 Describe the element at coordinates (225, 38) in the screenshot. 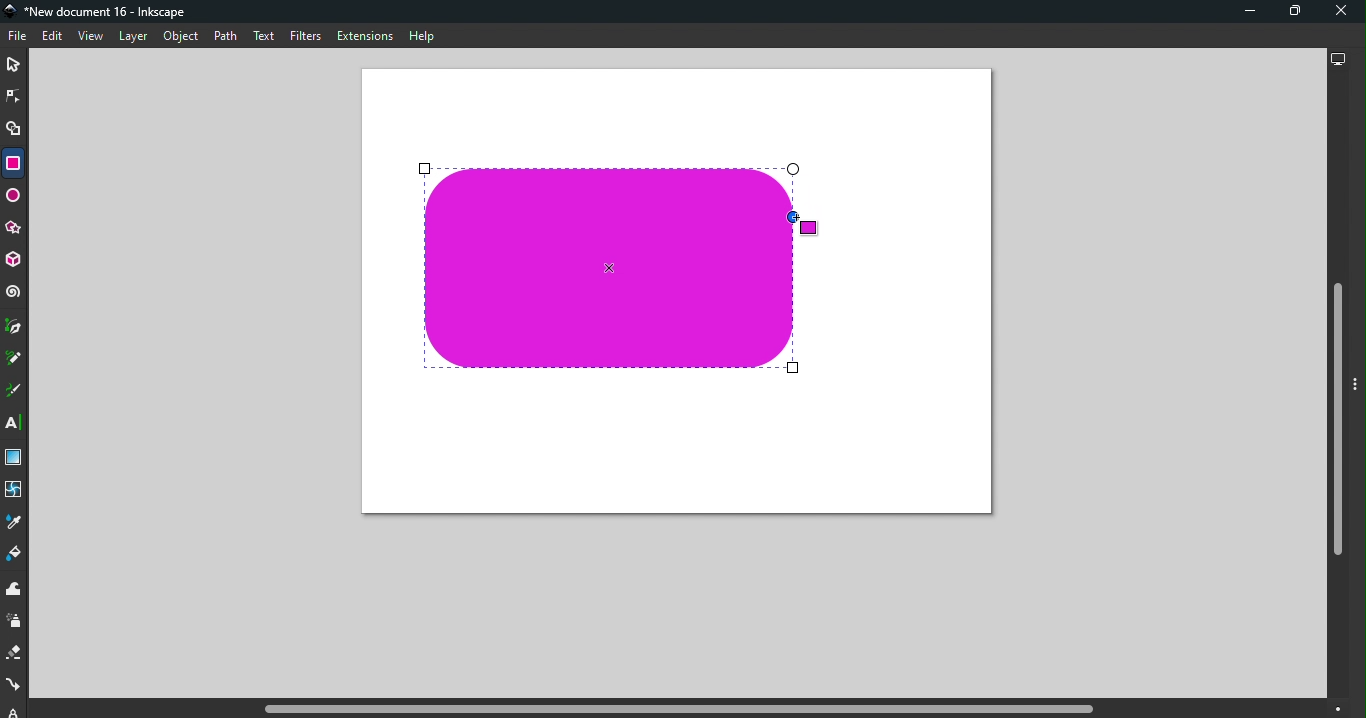

I see `Path` at that location.